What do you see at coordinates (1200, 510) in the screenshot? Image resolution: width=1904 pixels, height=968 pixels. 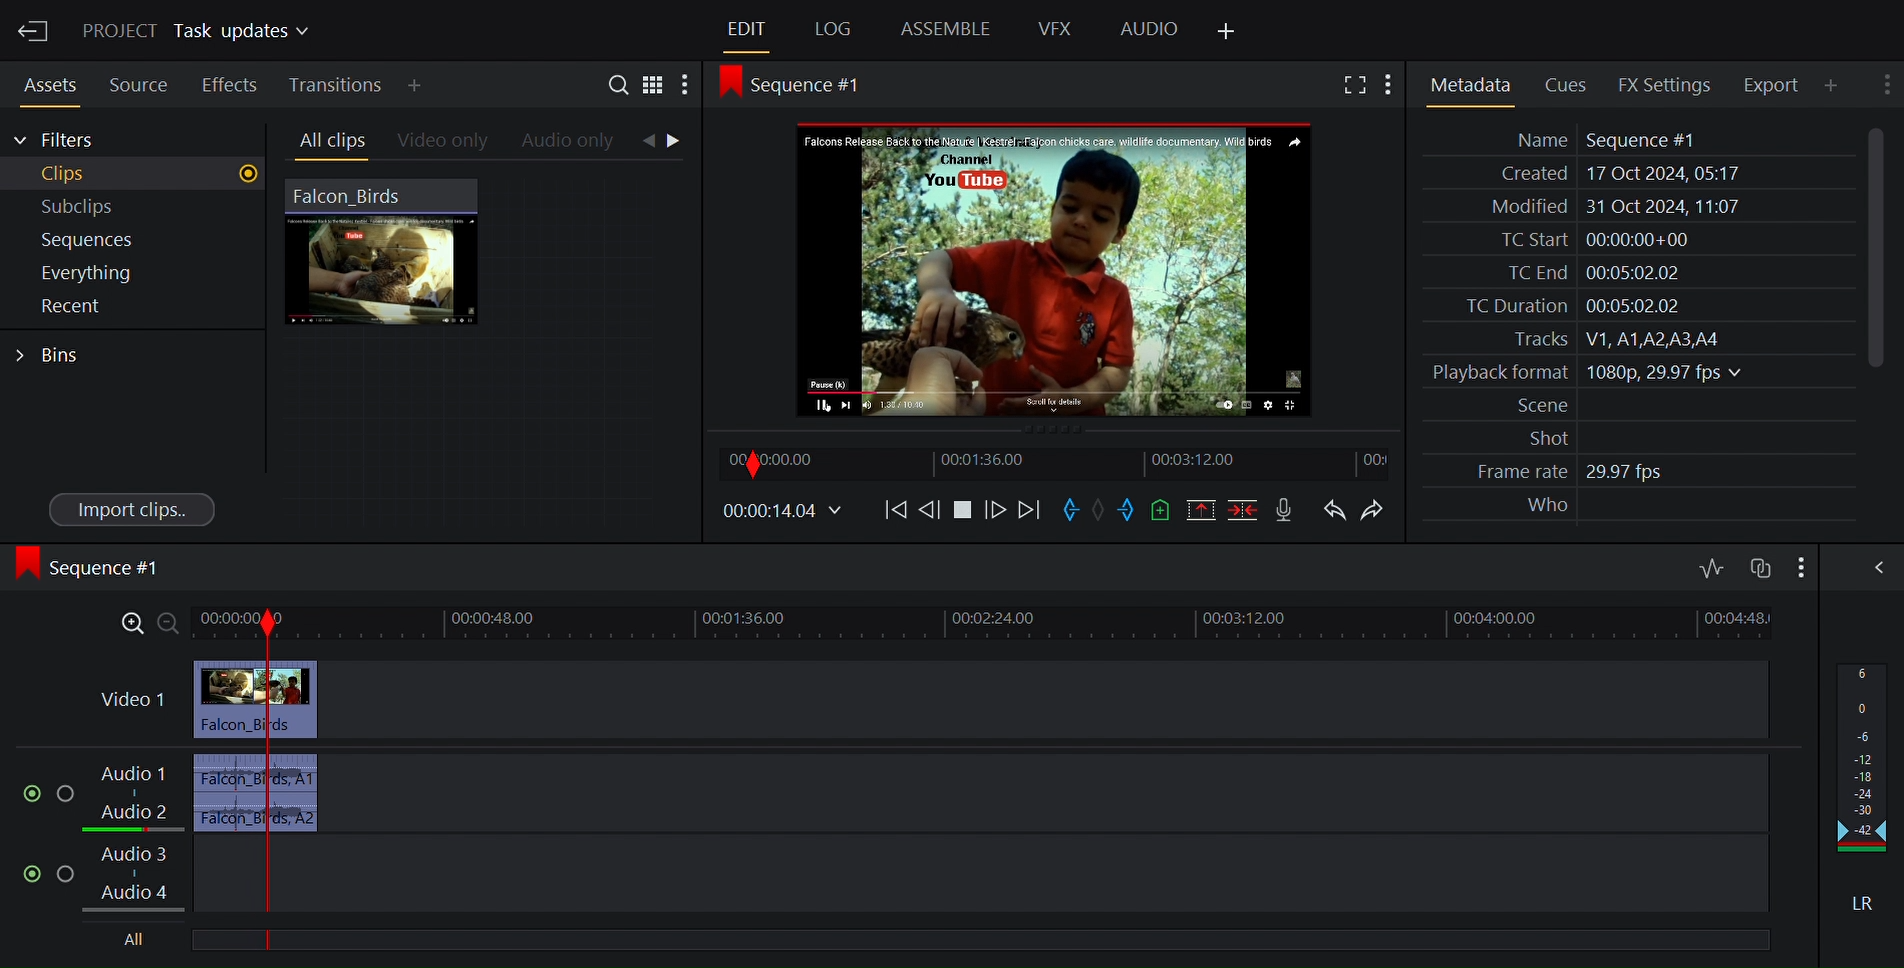 I see `Remove all marked sections` at bounding box center [1200, 510].